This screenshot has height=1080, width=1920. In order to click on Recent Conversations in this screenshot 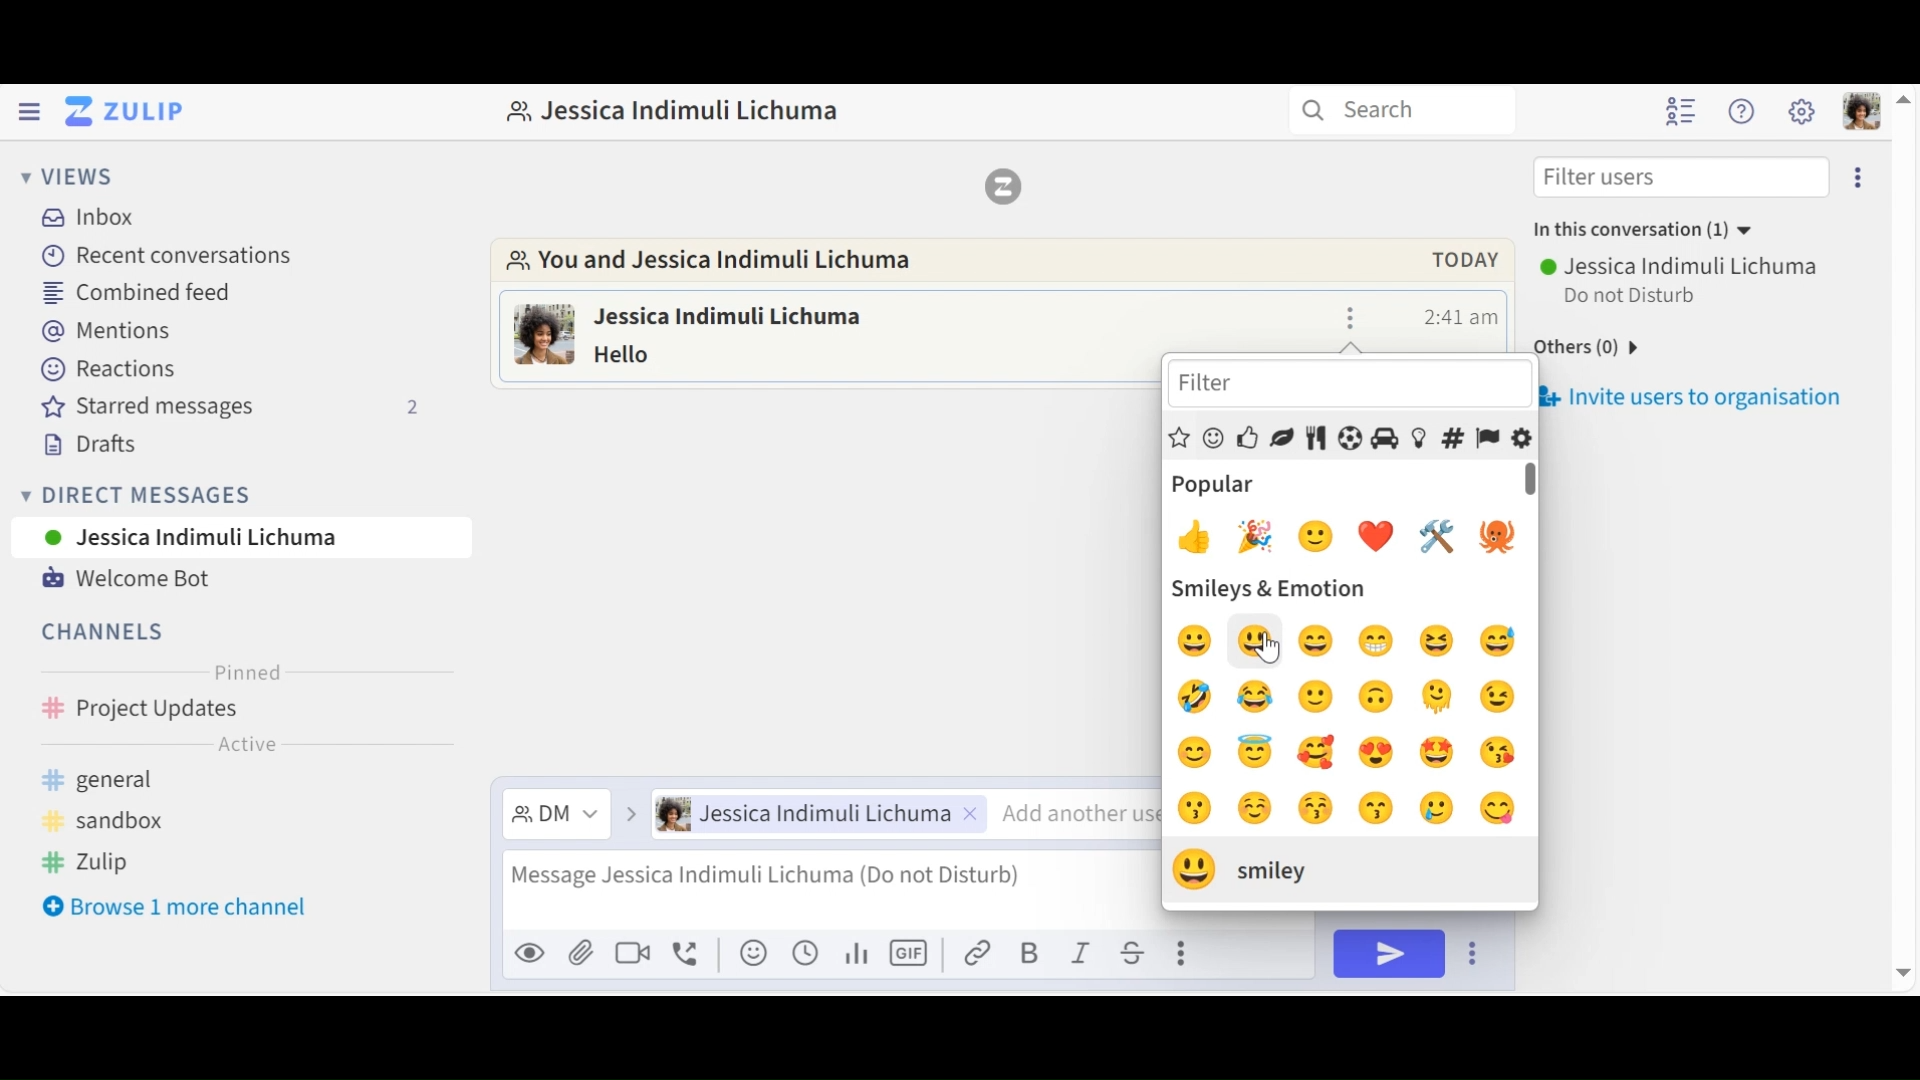, I will do `click(169, 255)`.